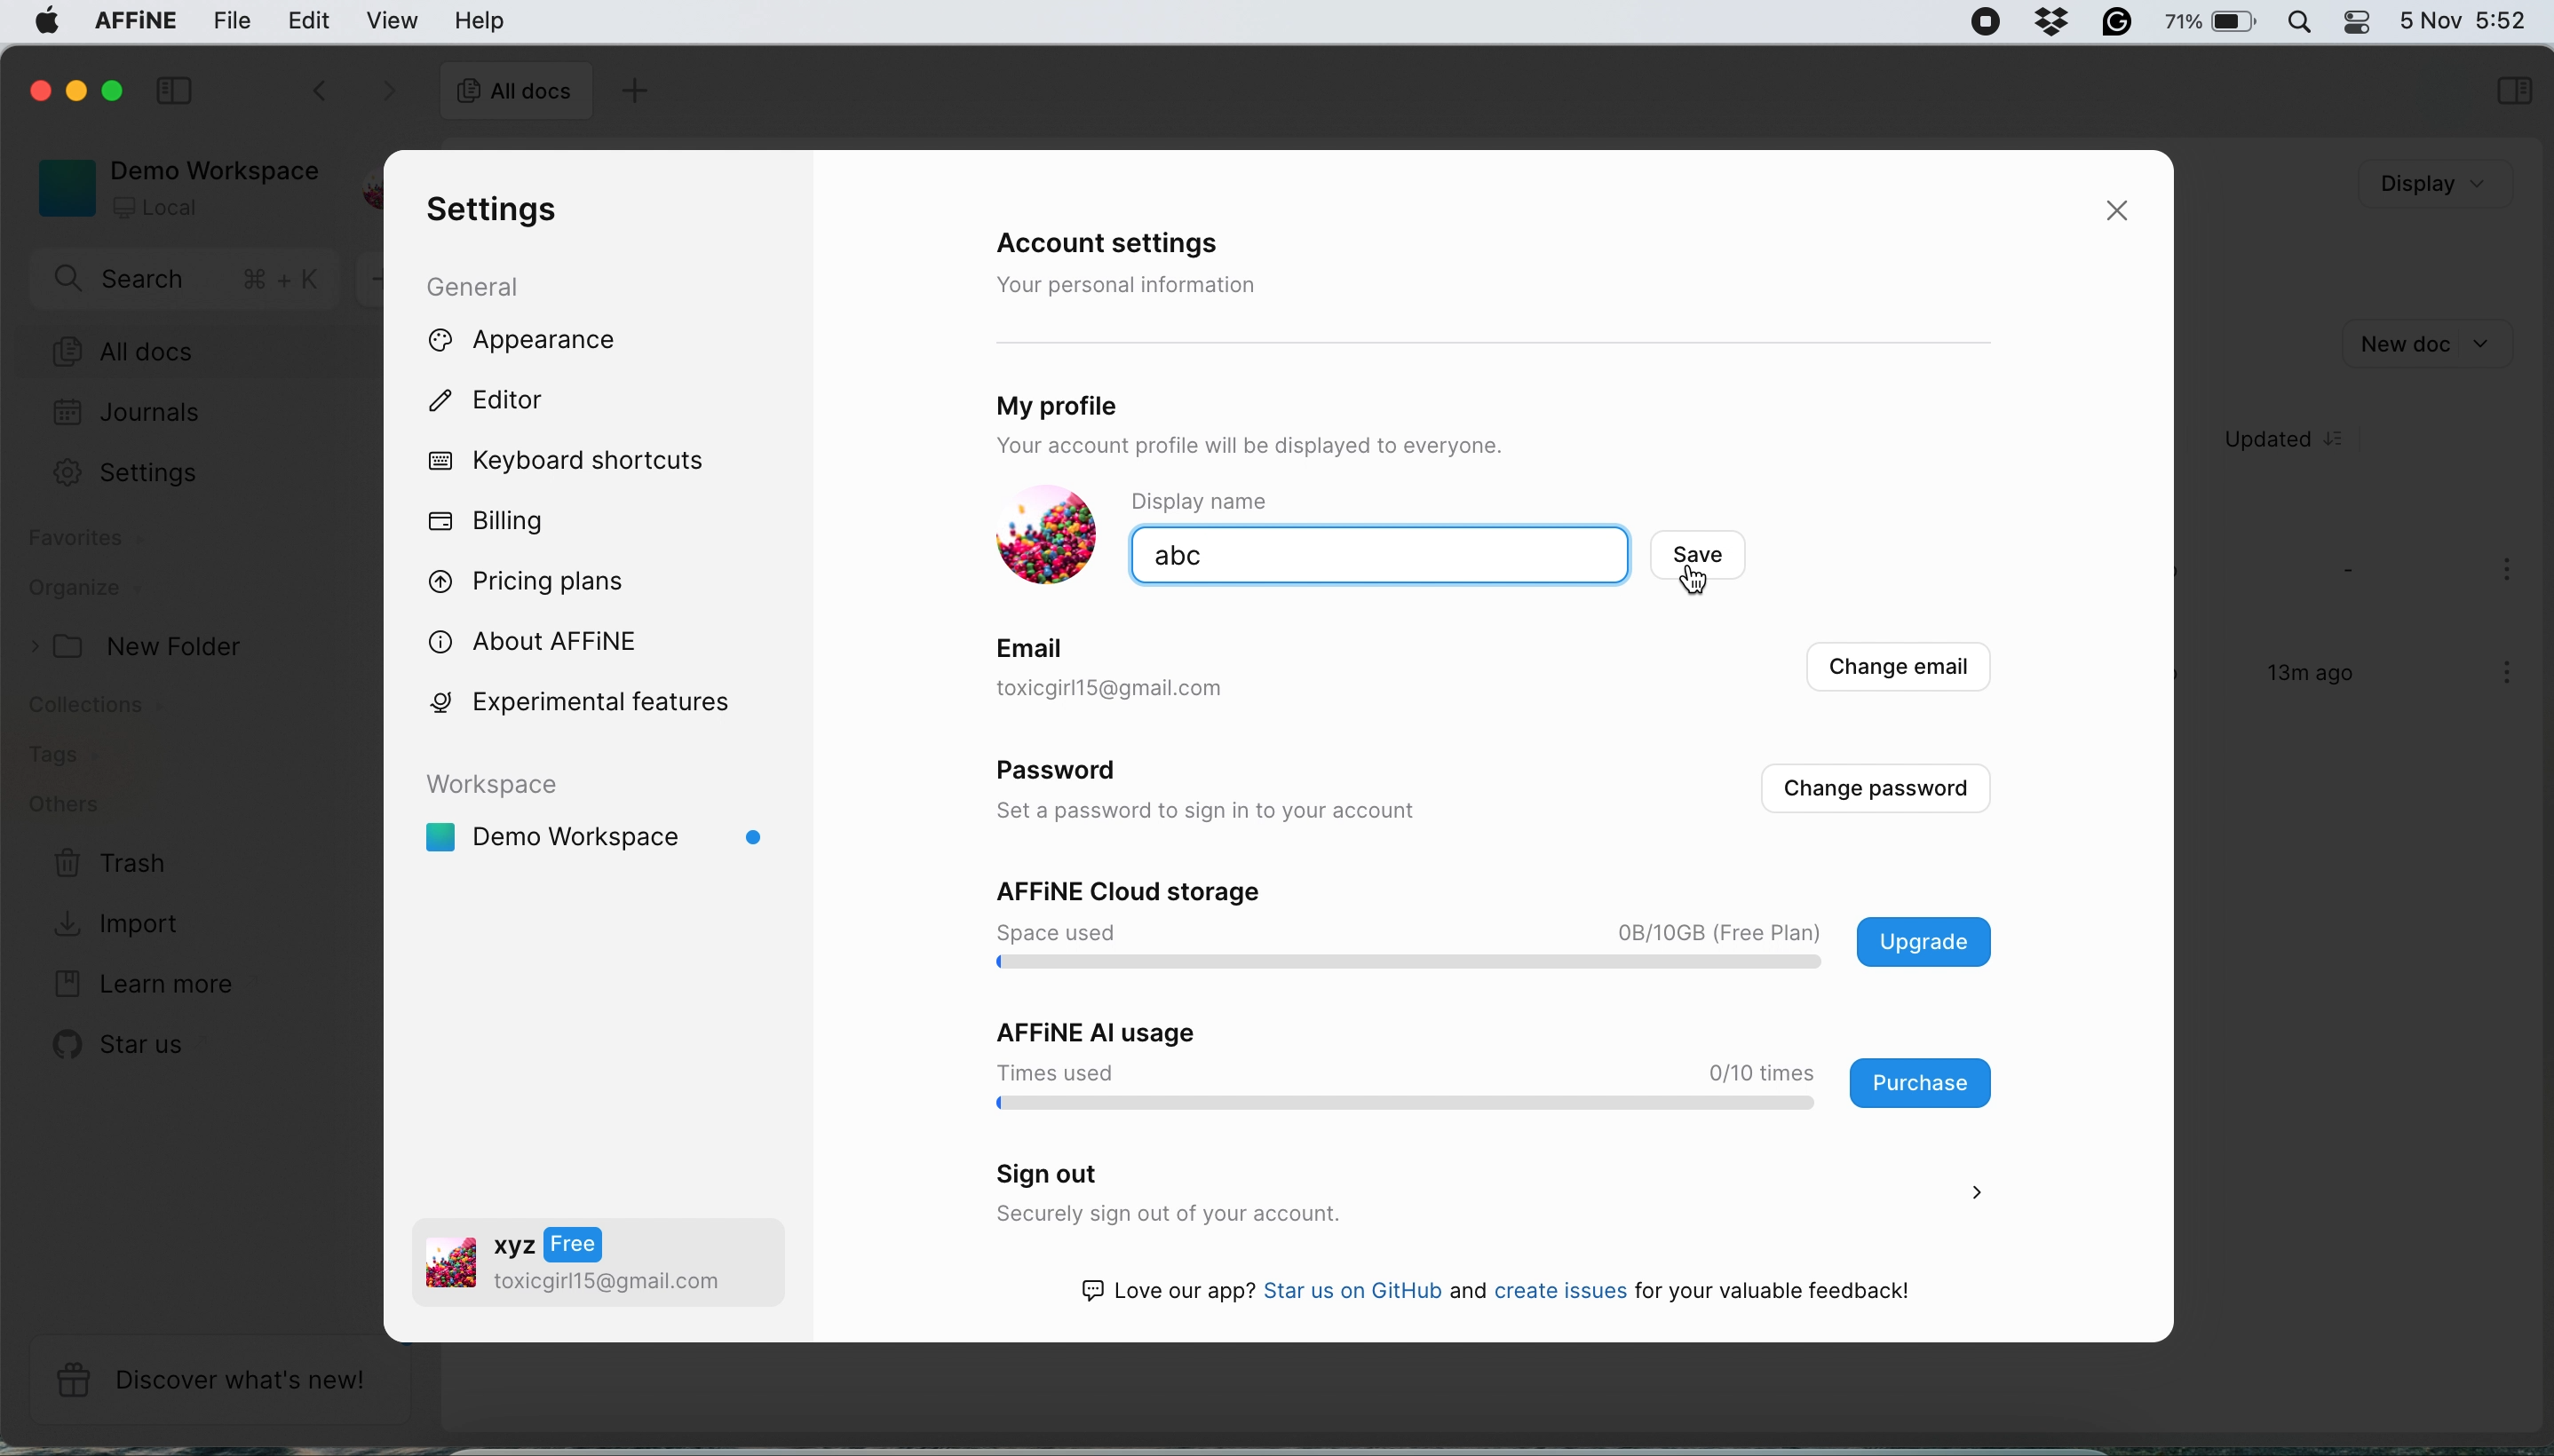 Image resolution: width=2554 pixels, height=1456 pixels. Describe the element at coordinates (2296, 21) in the screenshot. I see `spotlight search` at that location.